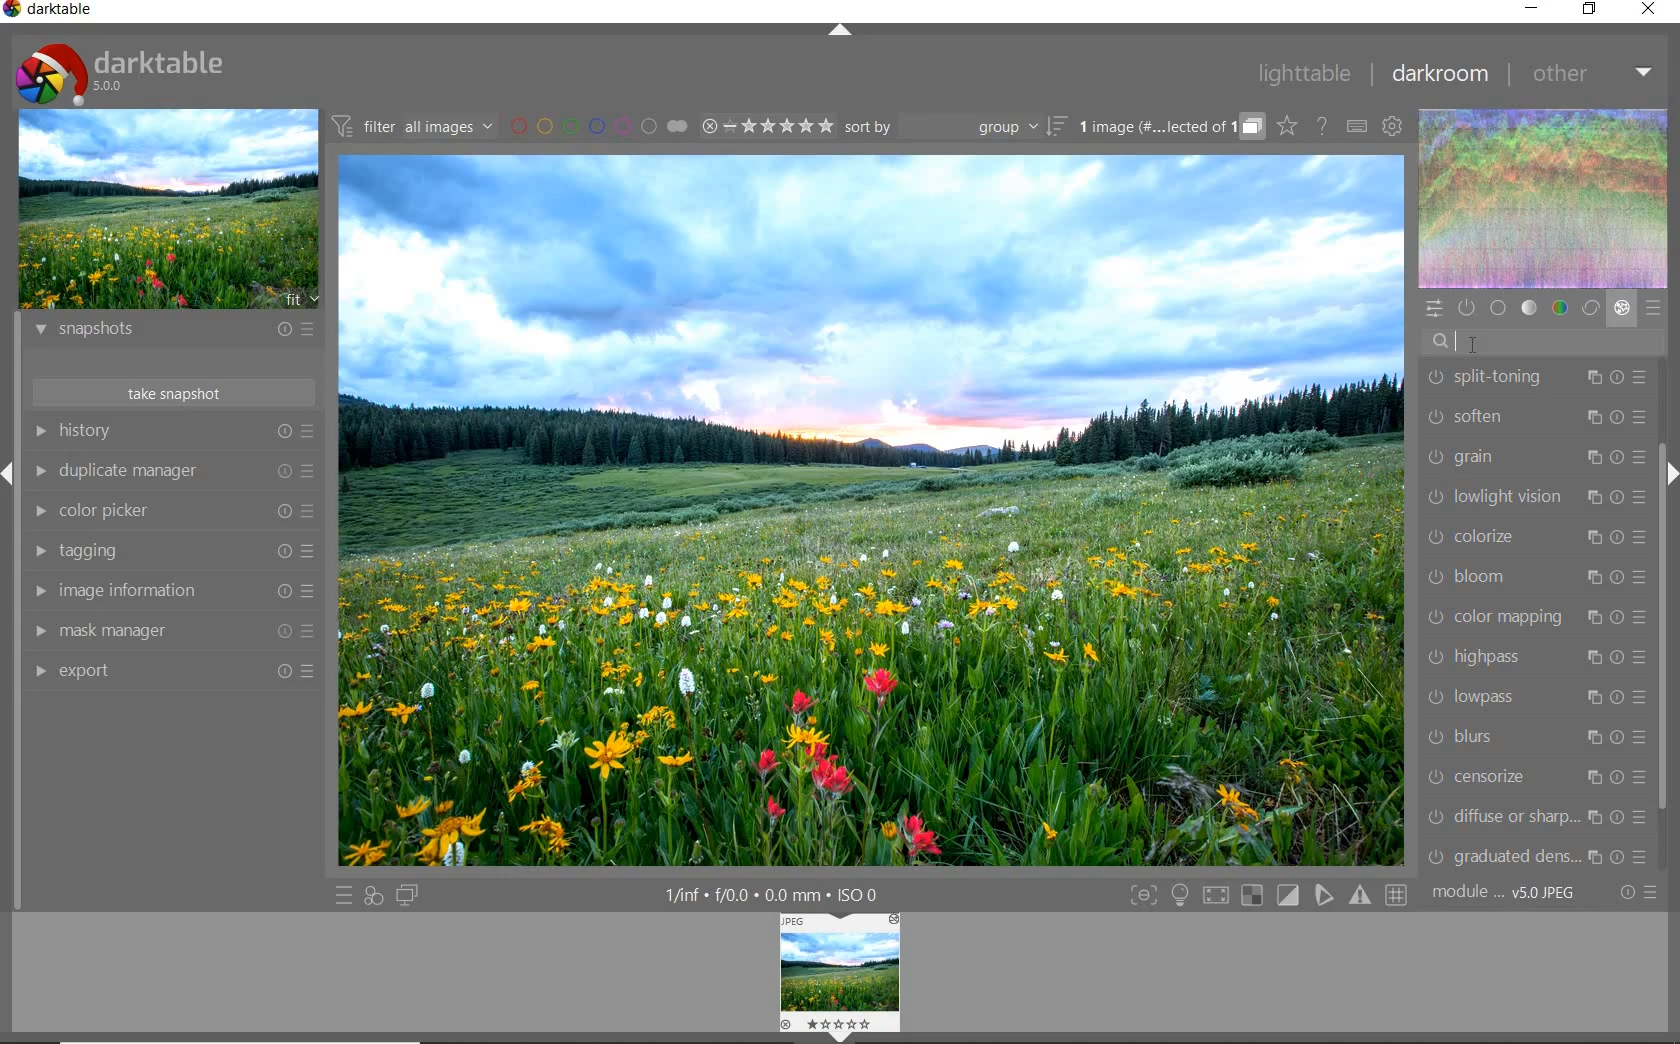 This screenshot has height=1044, width=1680. What do you see at coordinates (1530, 306) in the screenshot?
I see `tone` at bounding box center [1530, 306].